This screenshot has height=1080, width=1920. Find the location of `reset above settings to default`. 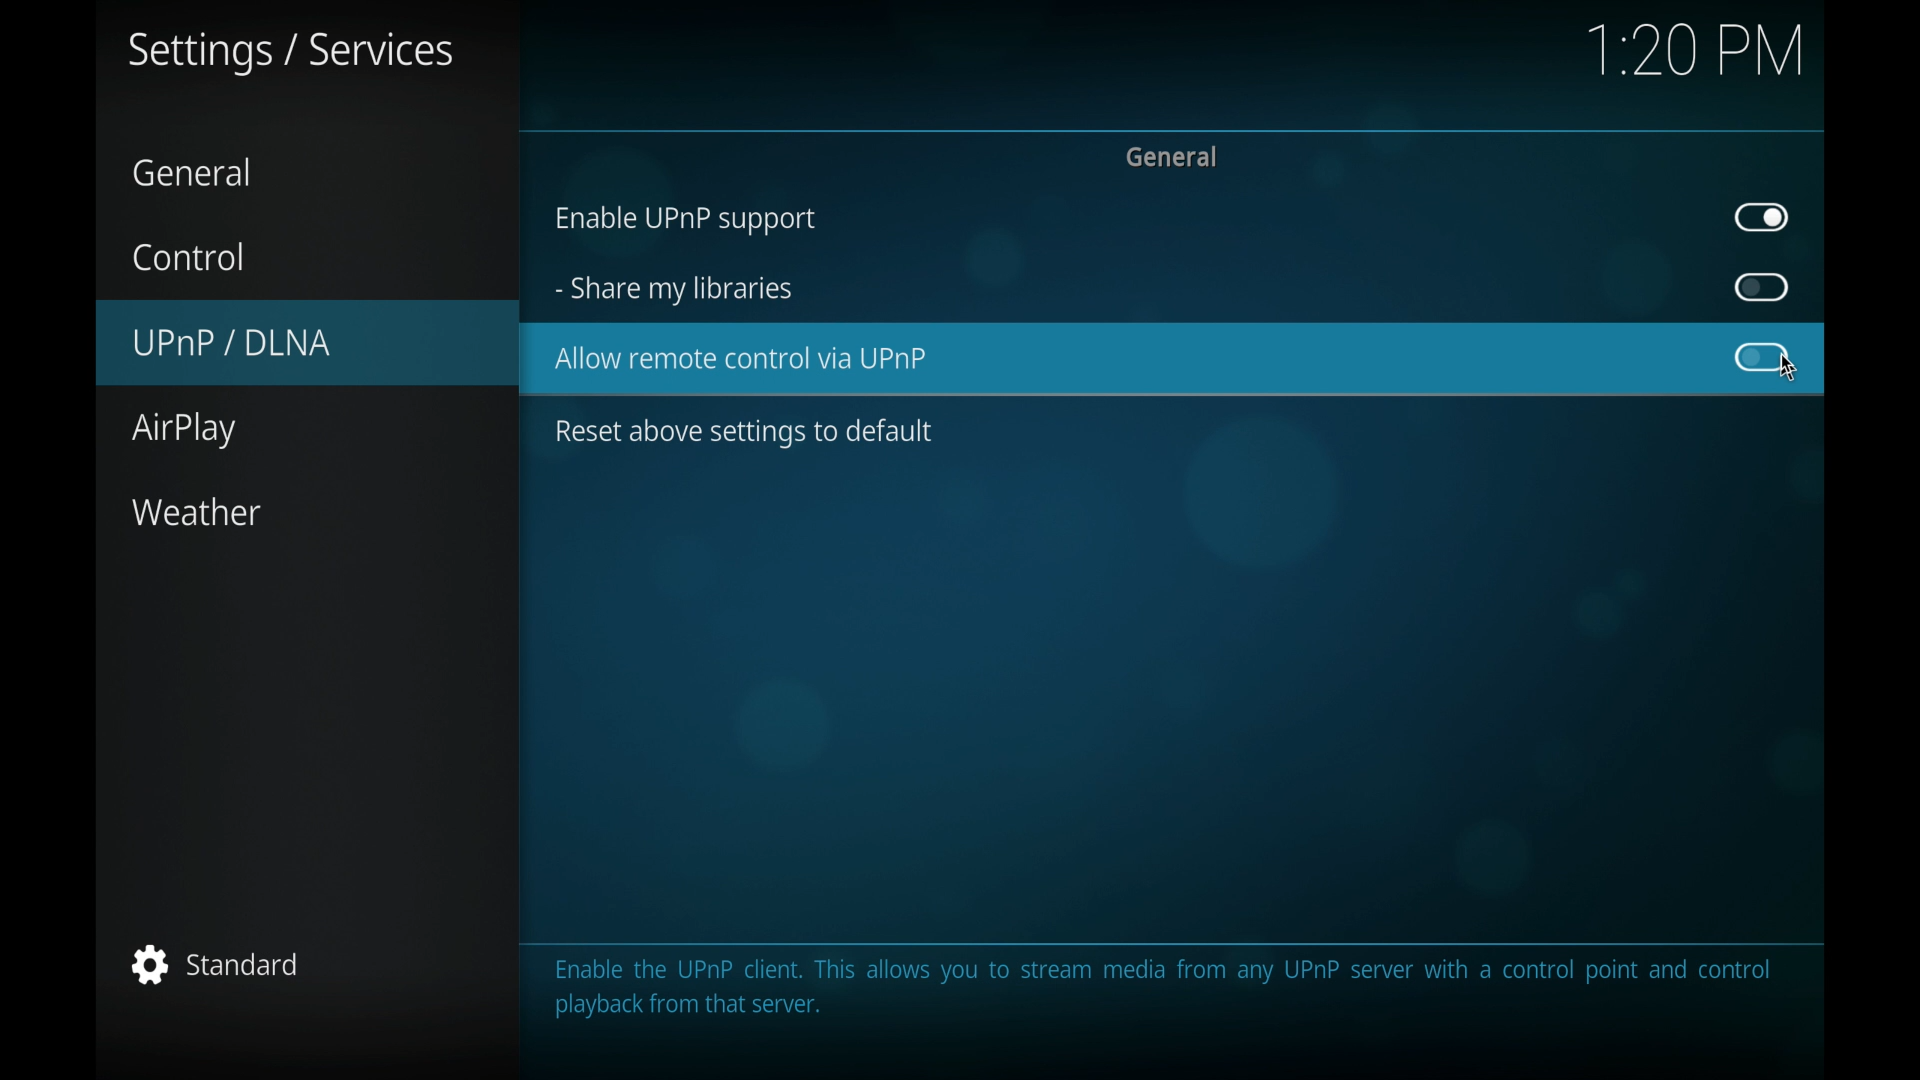

reset above settings to default is located at coordinates (743, 433).